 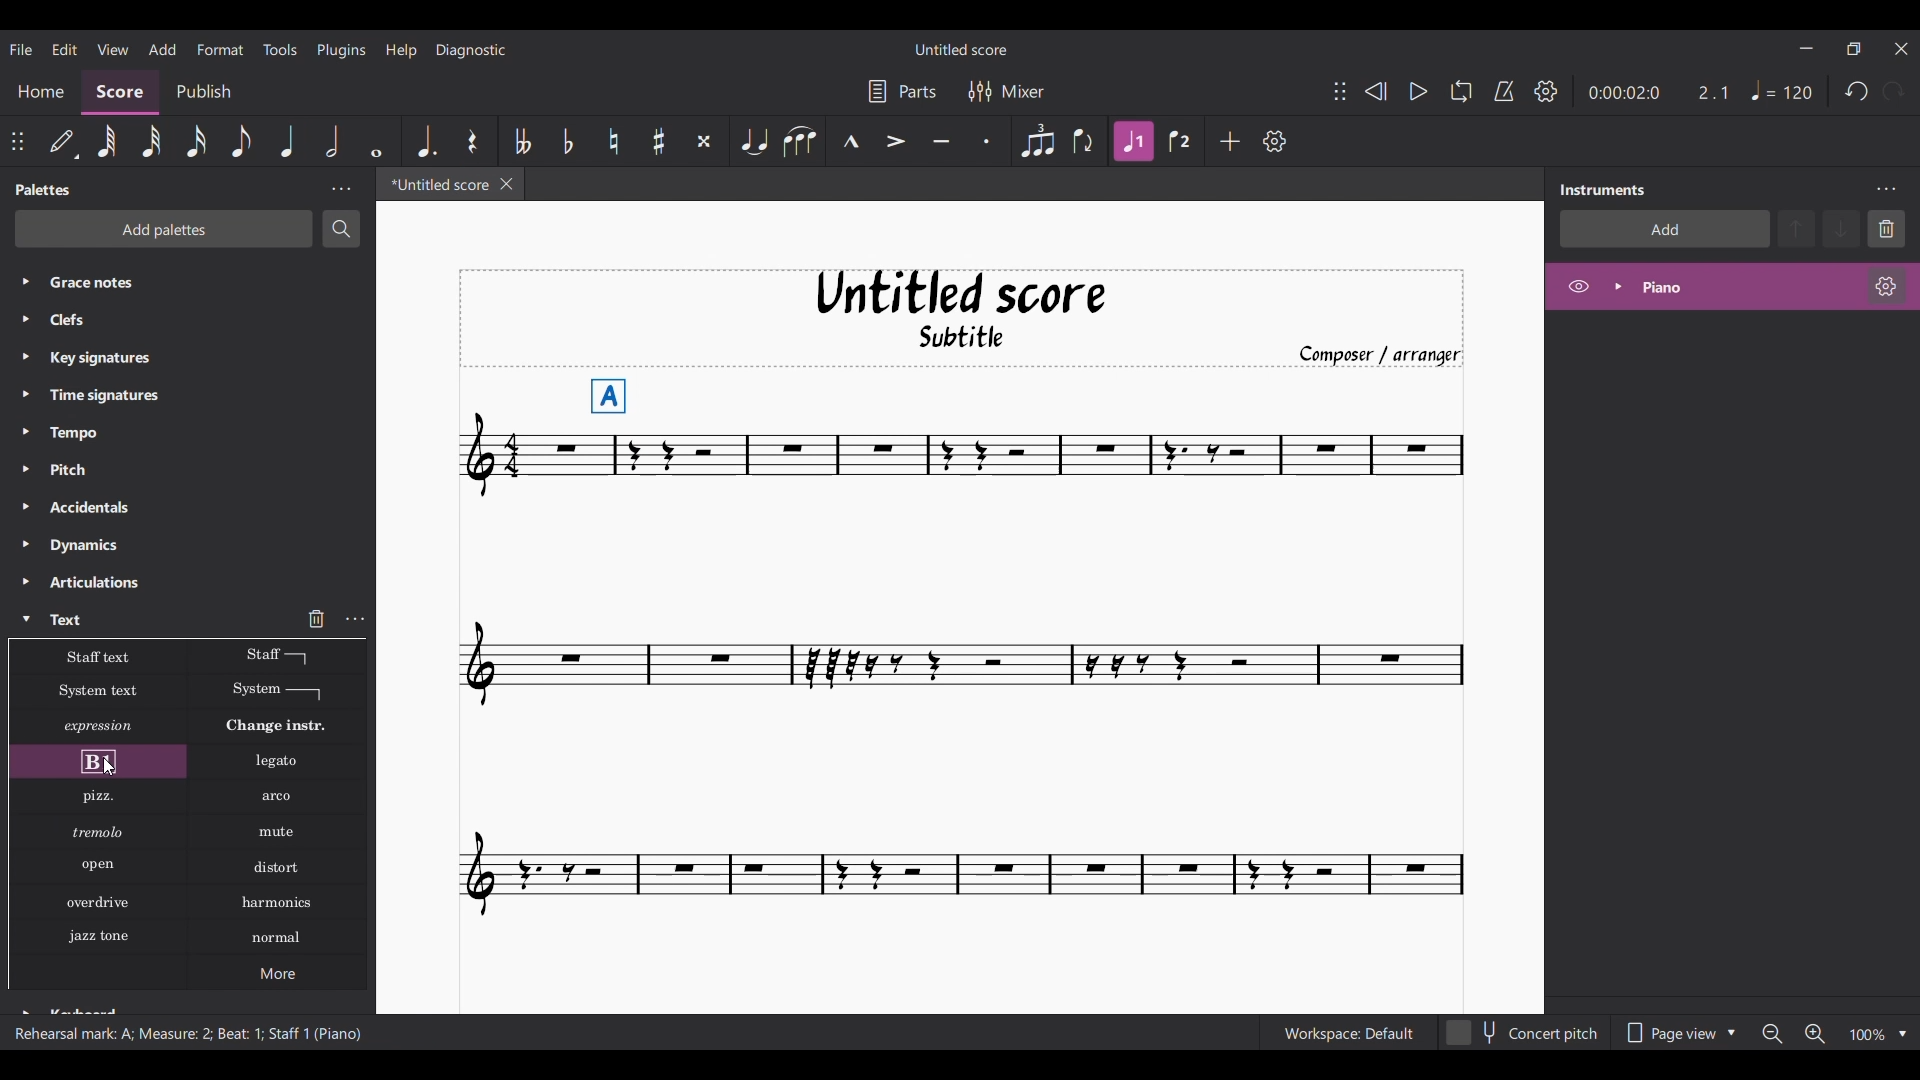 I want to click on Current selection, so click(x=634, y=455).